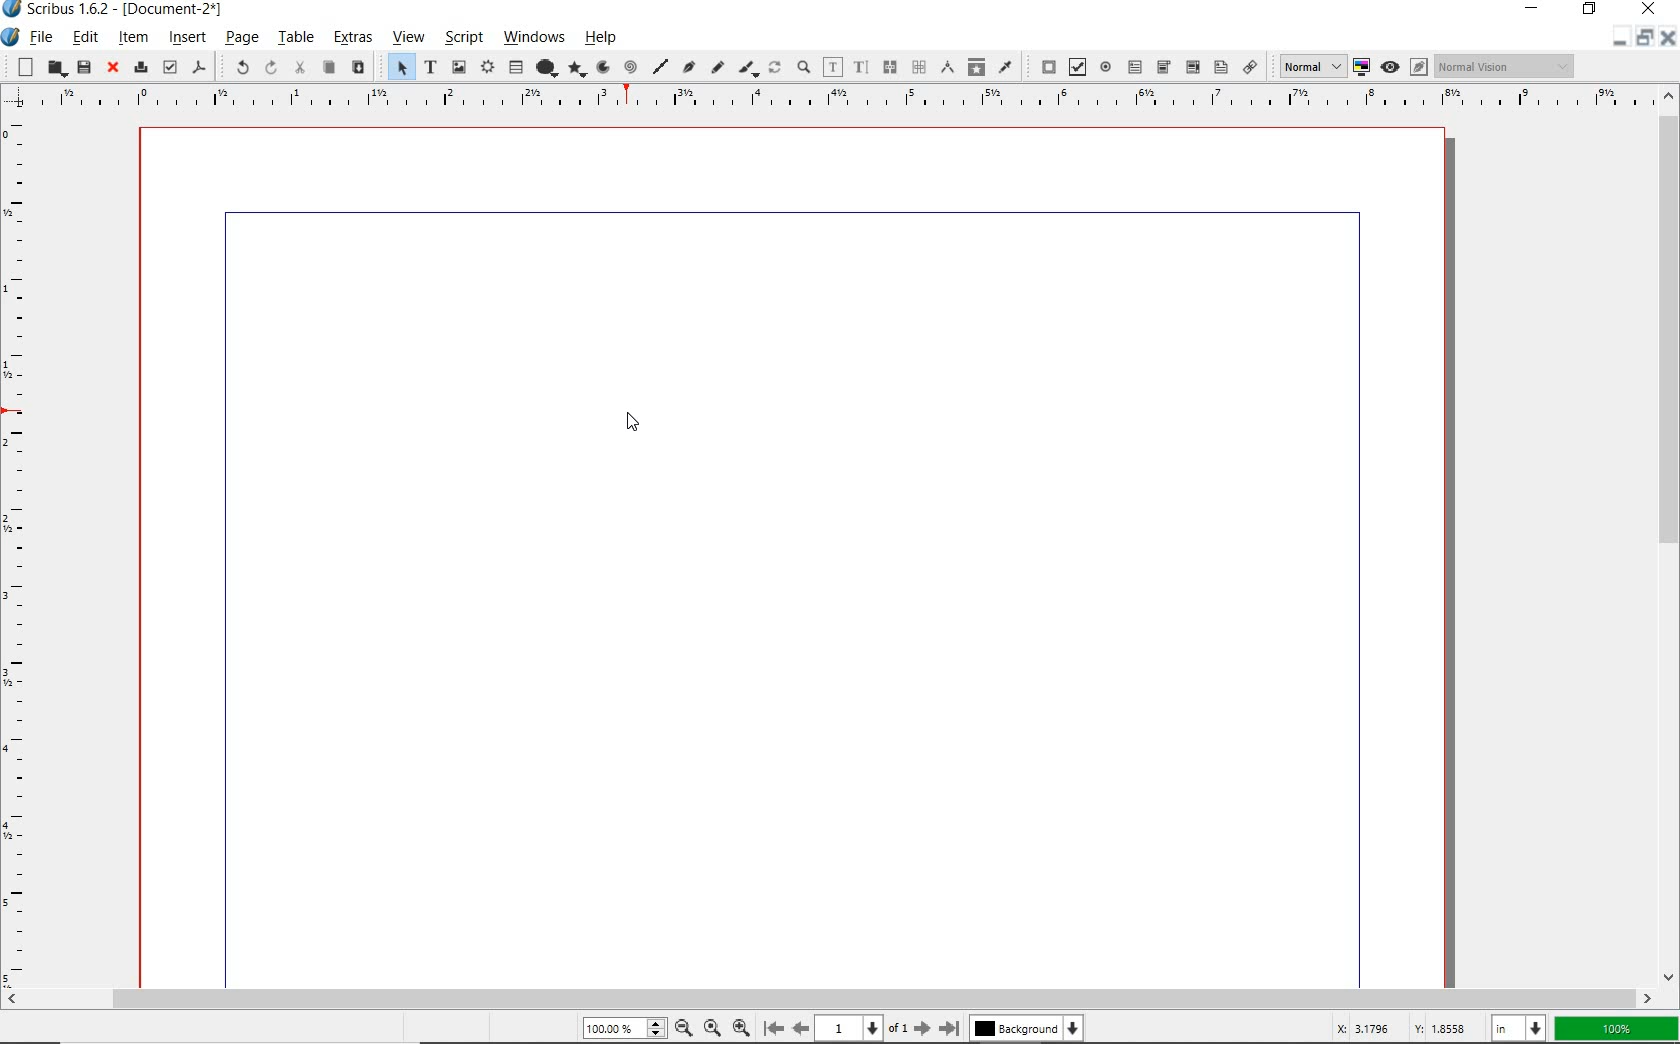 The height and width of the screenshot is (1044, 1680). I want to click on undo, so click(235, 67).